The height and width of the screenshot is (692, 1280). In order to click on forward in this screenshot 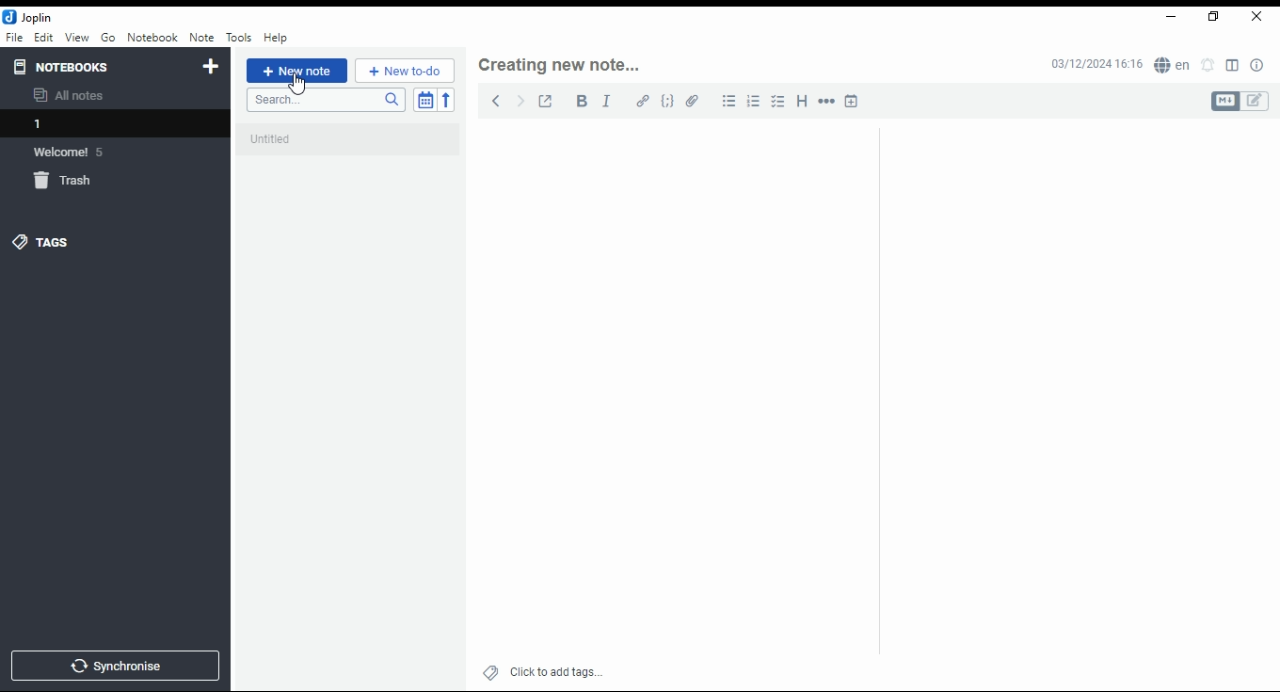, I will do `click(520, 99)`.